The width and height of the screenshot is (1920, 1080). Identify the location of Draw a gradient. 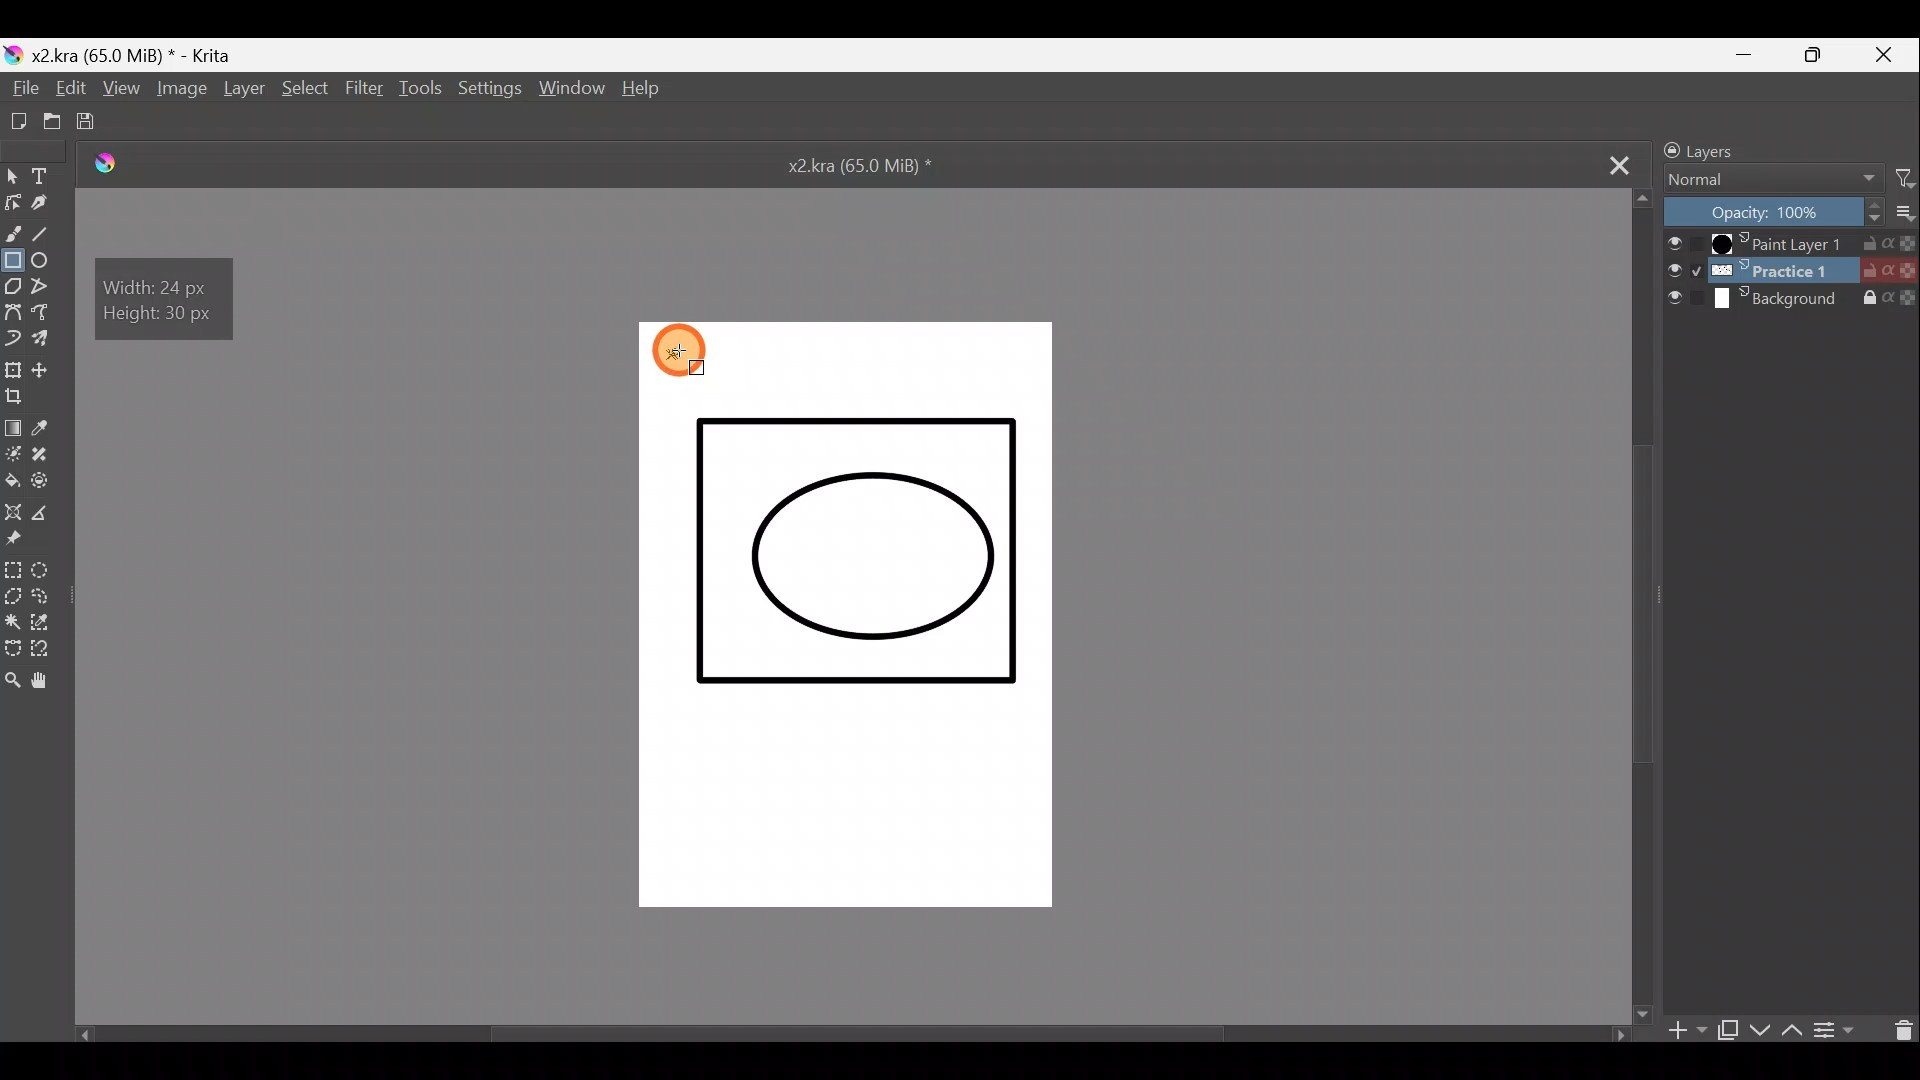
(13, 425).